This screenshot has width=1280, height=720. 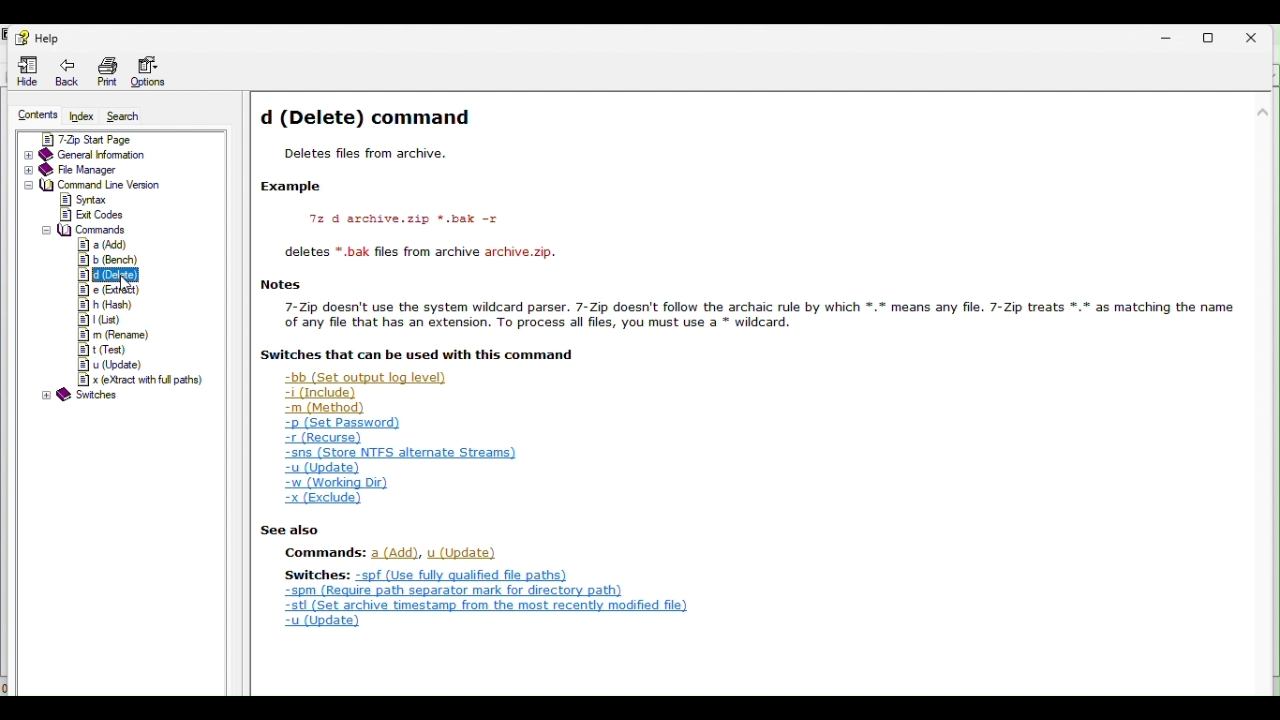 What do you see at coordinates (314, 621) in the screenshot?
I see `u (Update)` at bounding box center [314, 621].